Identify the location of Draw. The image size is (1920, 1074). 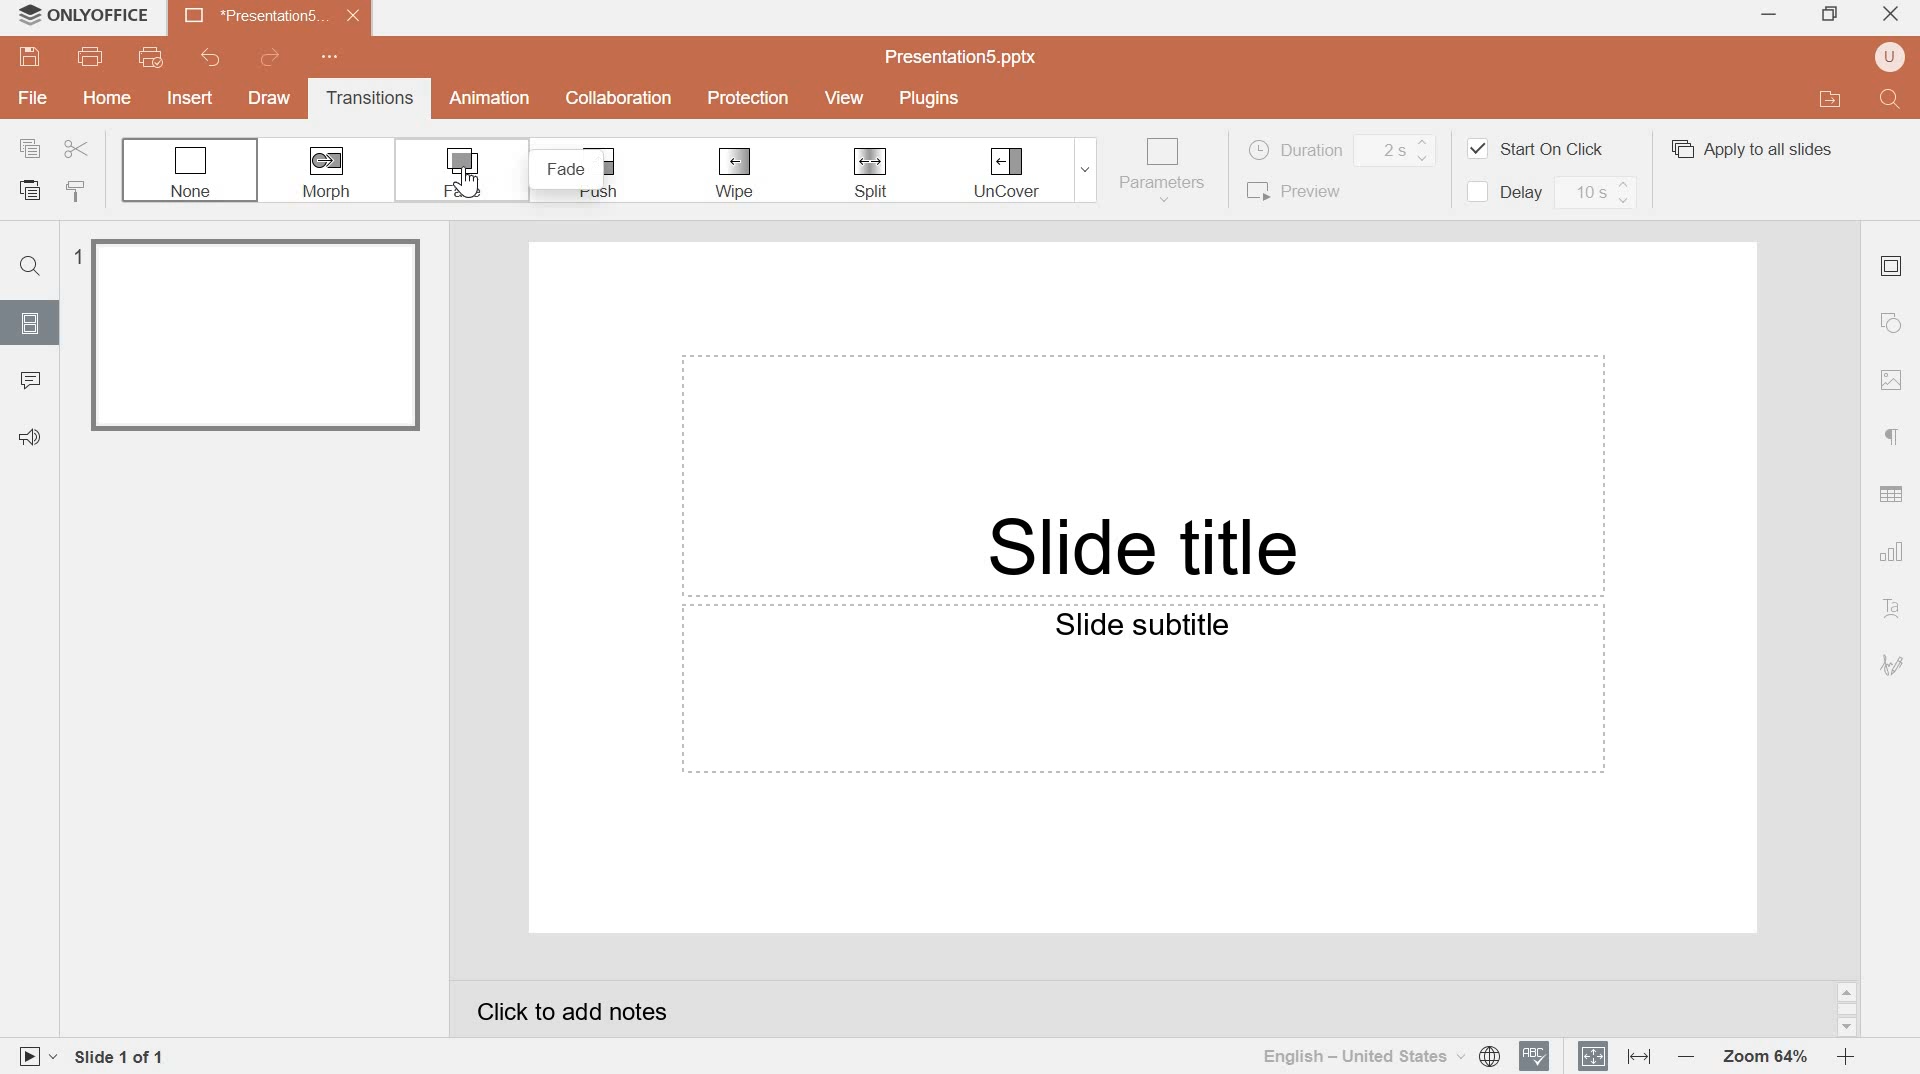
(269, 100).